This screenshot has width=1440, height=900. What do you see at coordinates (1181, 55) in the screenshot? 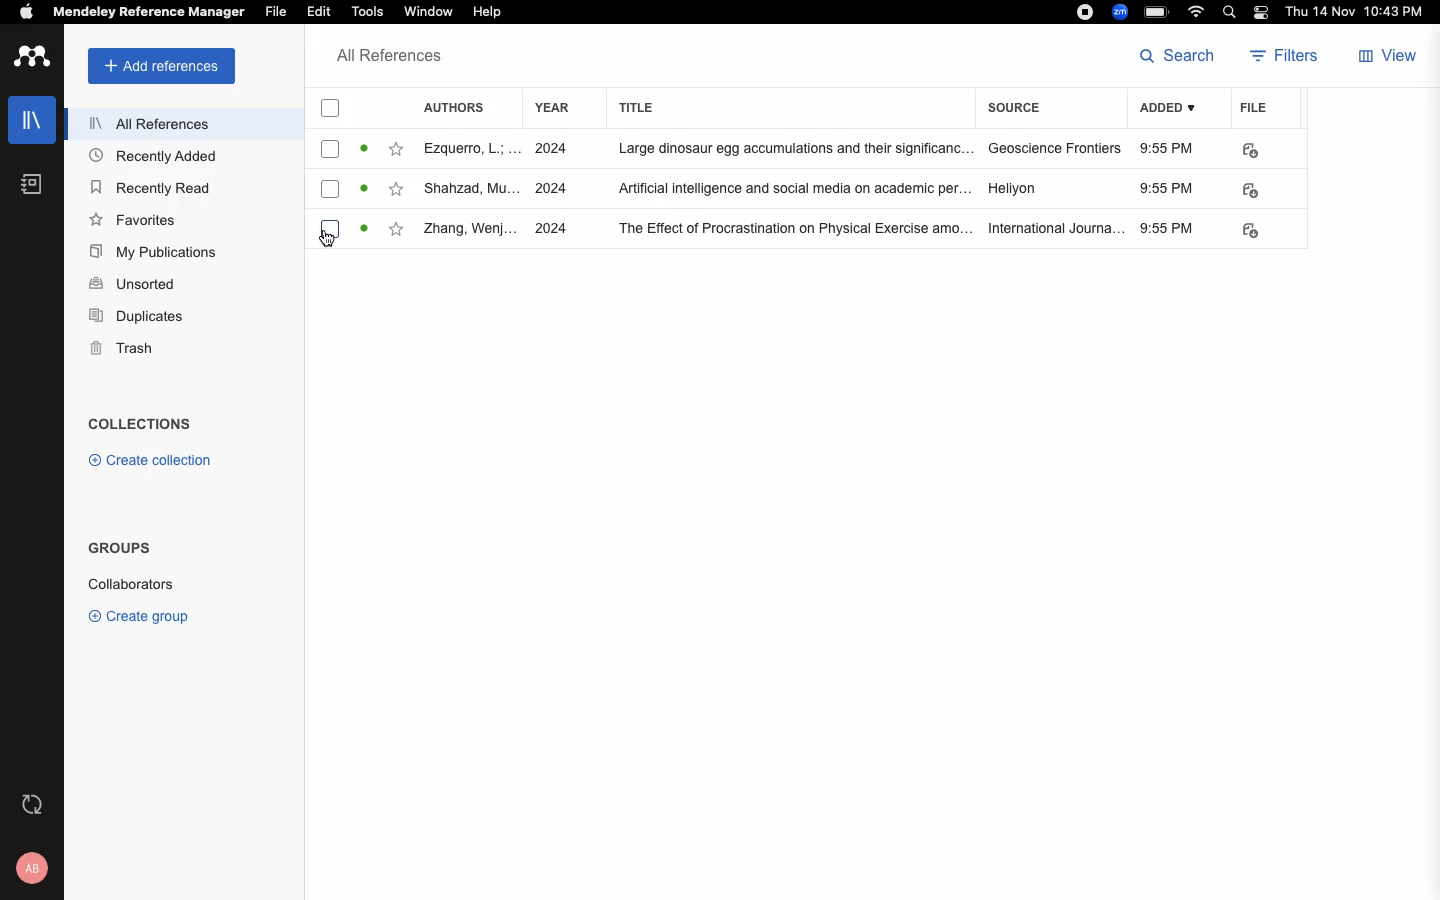
I see `Search` at bounding box center [1181, 55].